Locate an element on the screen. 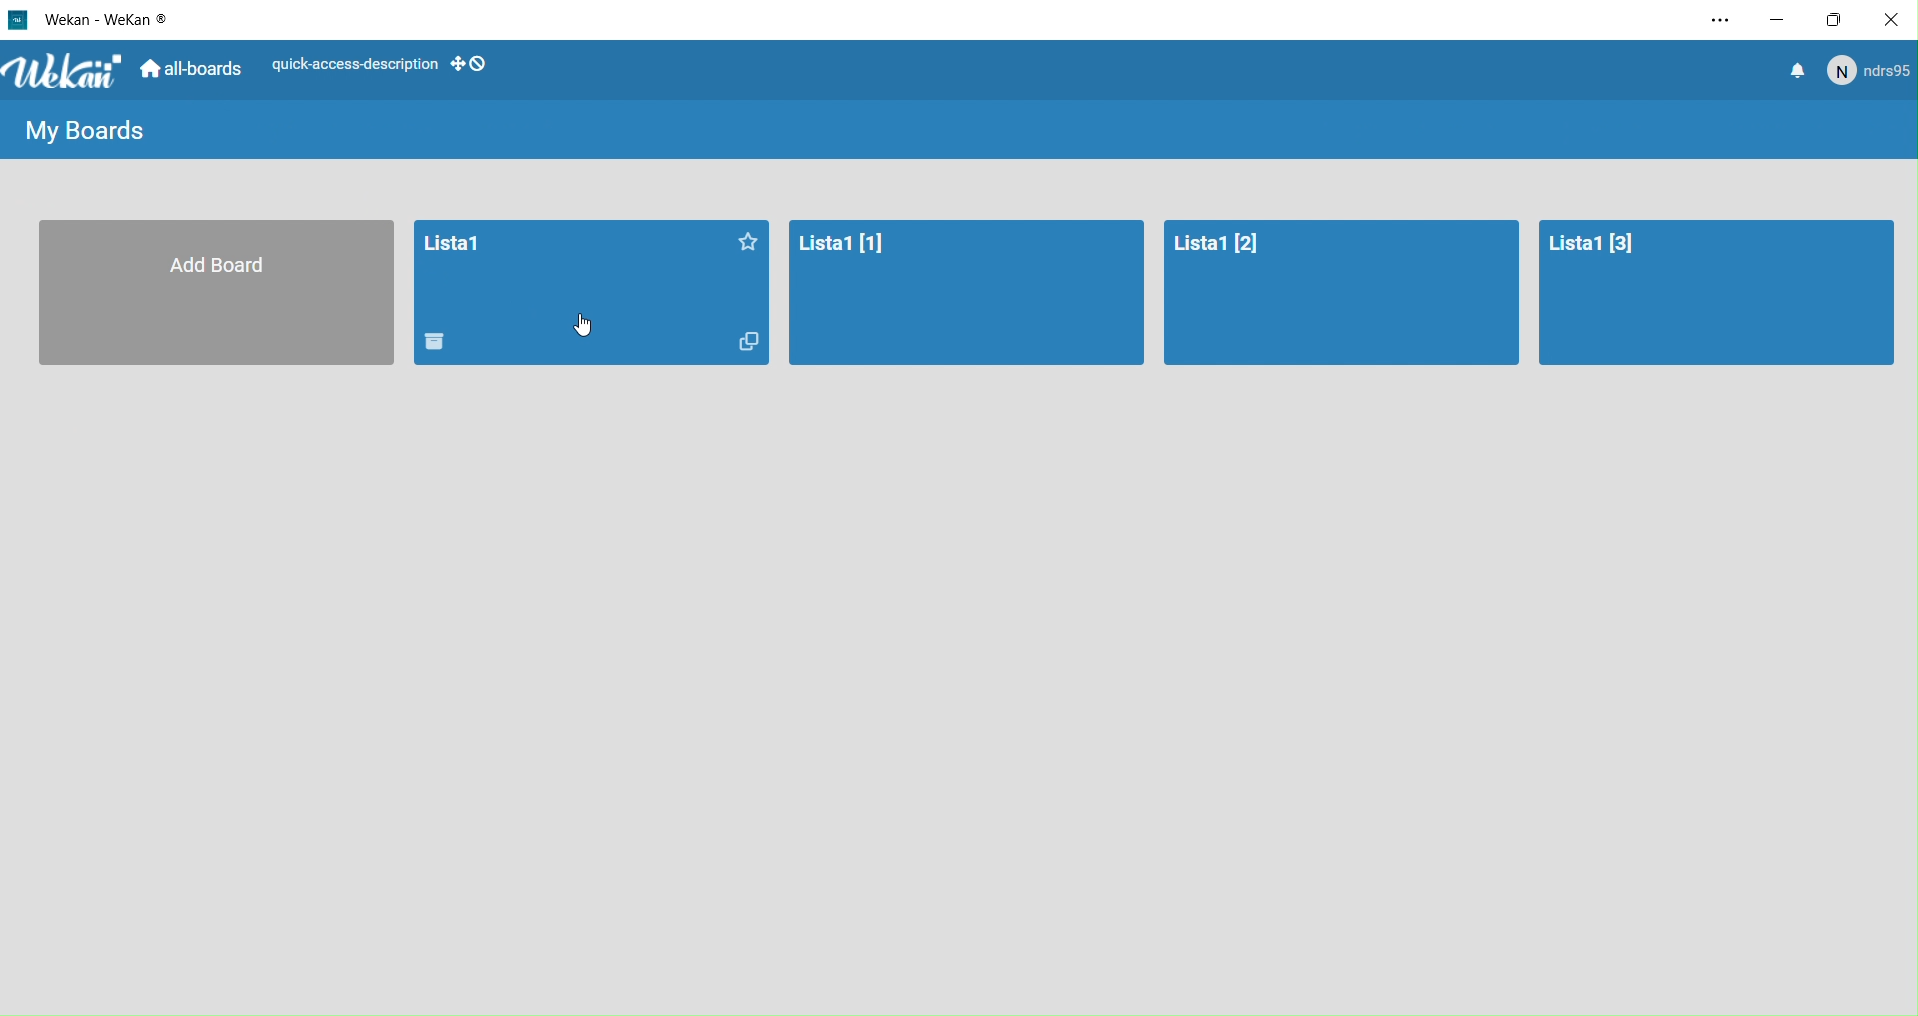 This screenshot has height=1016, width=1918. WeKan logo is located at coordinates (67, 70).